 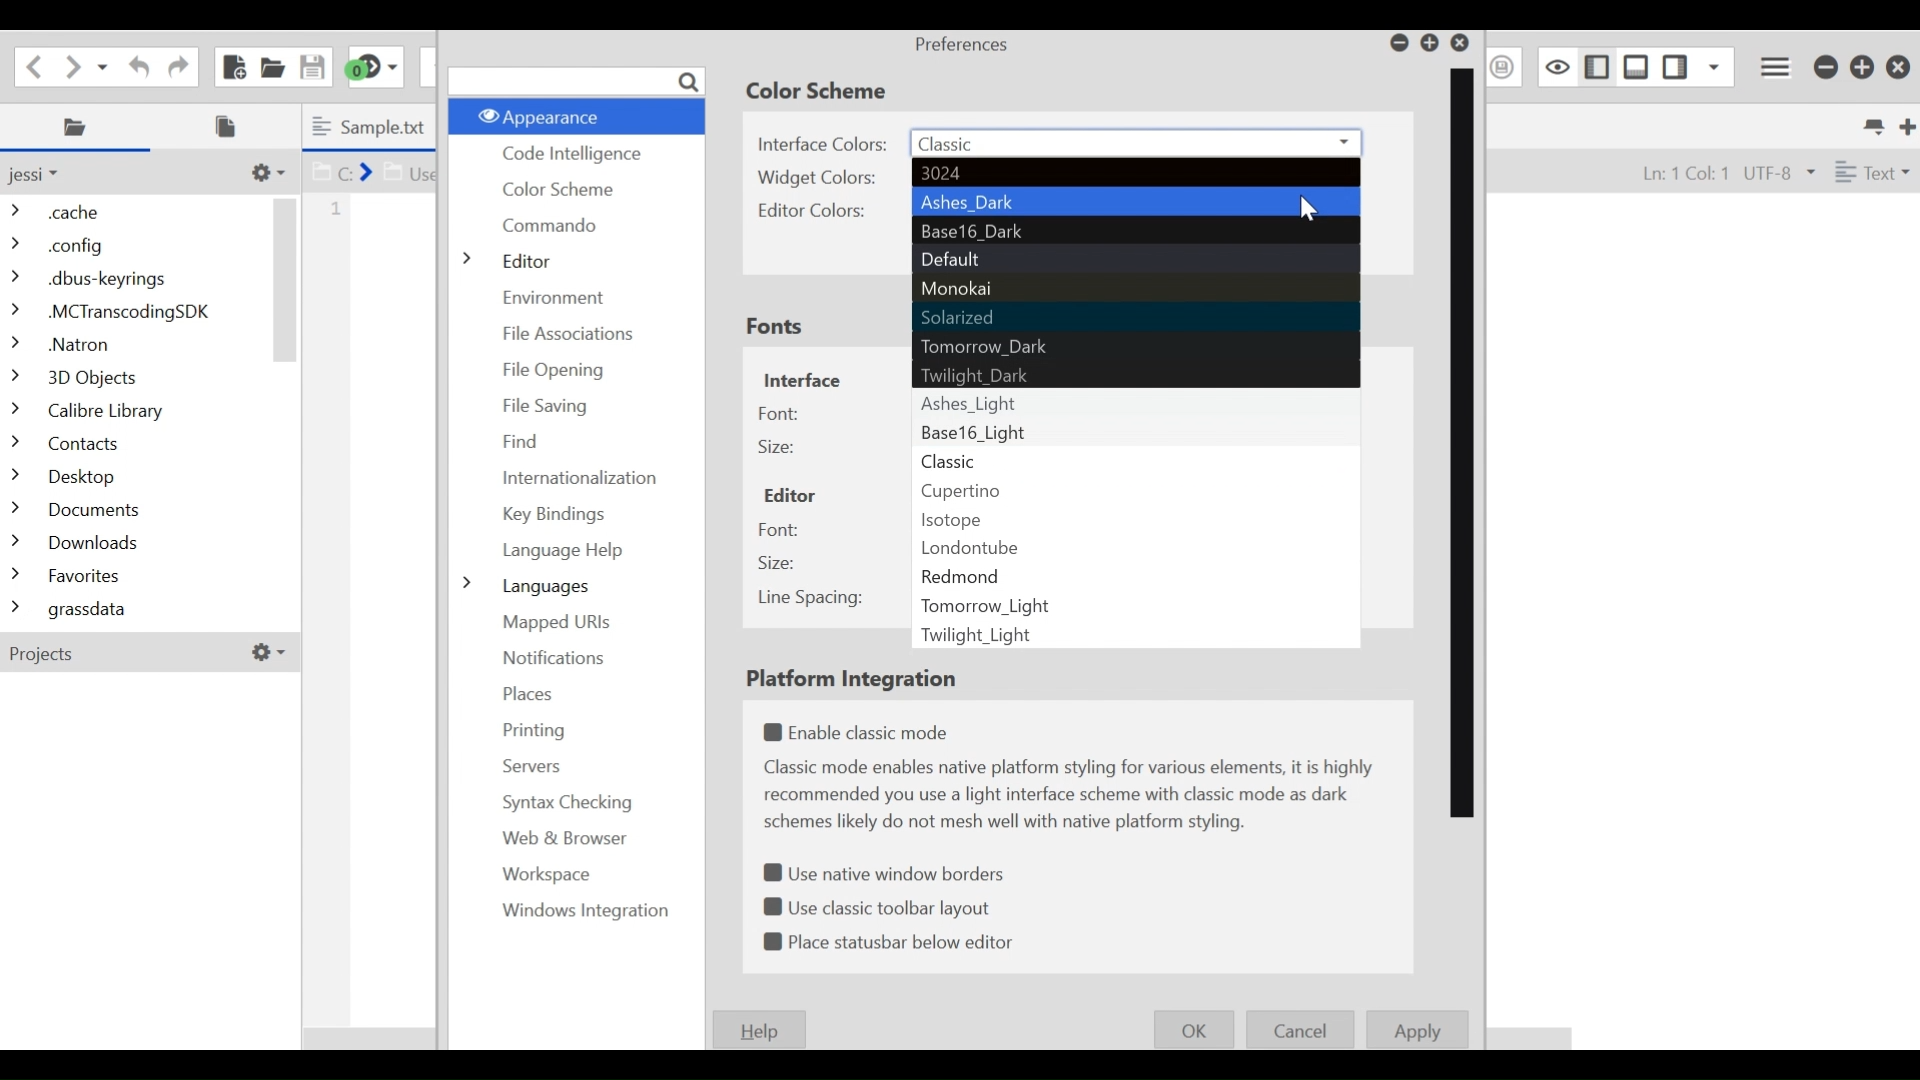 What do you see at coordinates (1594, 65) in the screenshot?
I see `Show/Hide Right pane` at bounding box center [1594, 65].